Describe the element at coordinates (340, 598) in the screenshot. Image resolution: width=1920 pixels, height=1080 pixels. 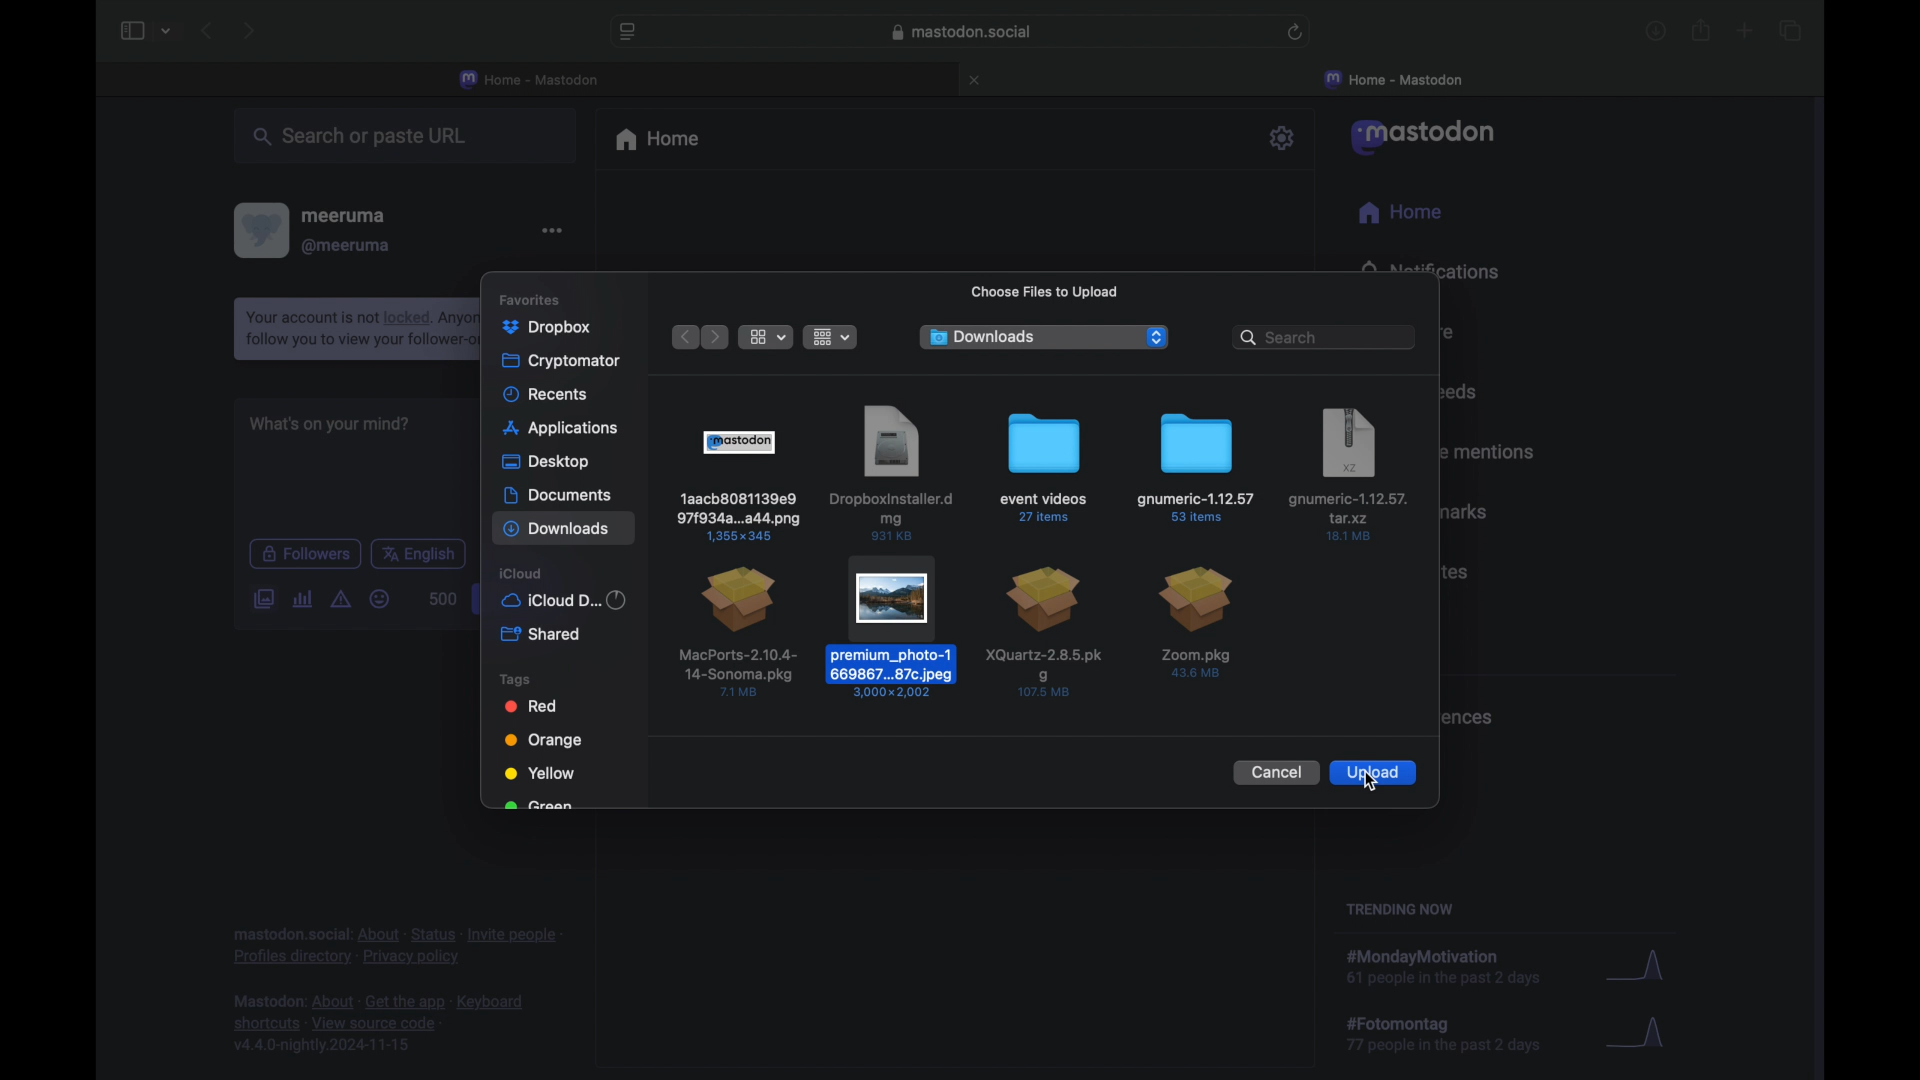
I see `add content  warning` at that location.